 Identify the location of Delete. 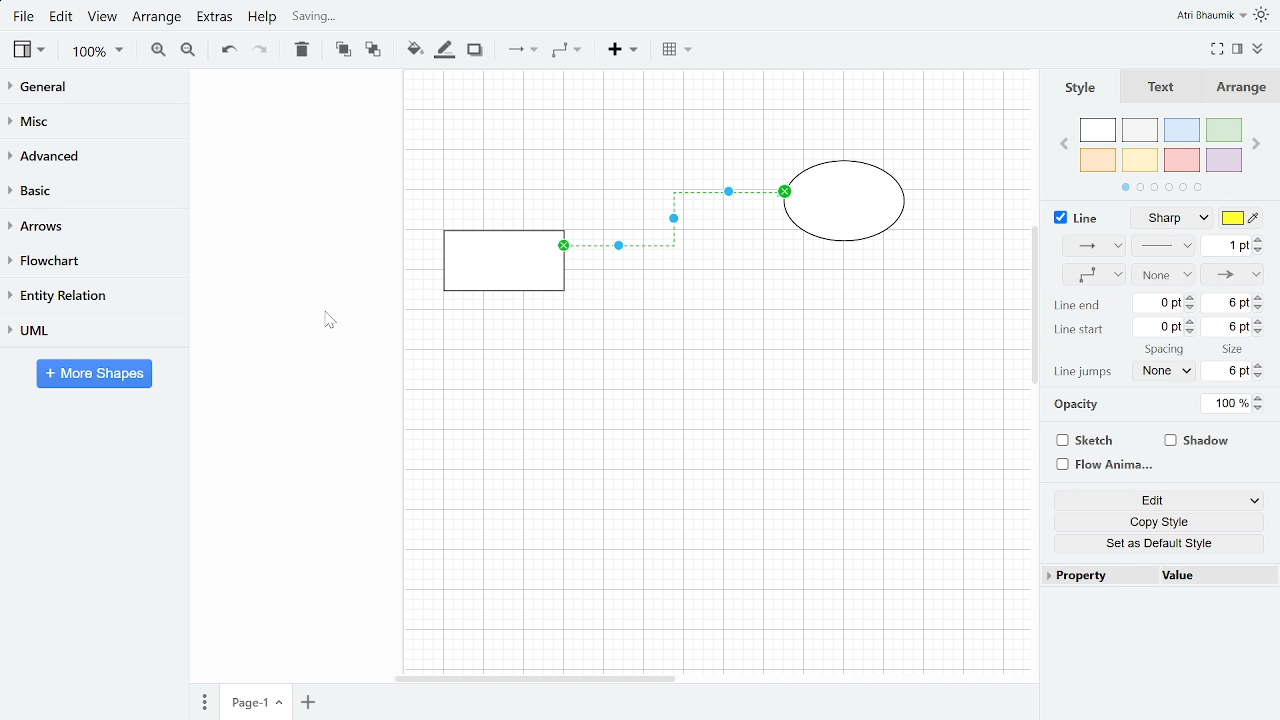
(300, 50).